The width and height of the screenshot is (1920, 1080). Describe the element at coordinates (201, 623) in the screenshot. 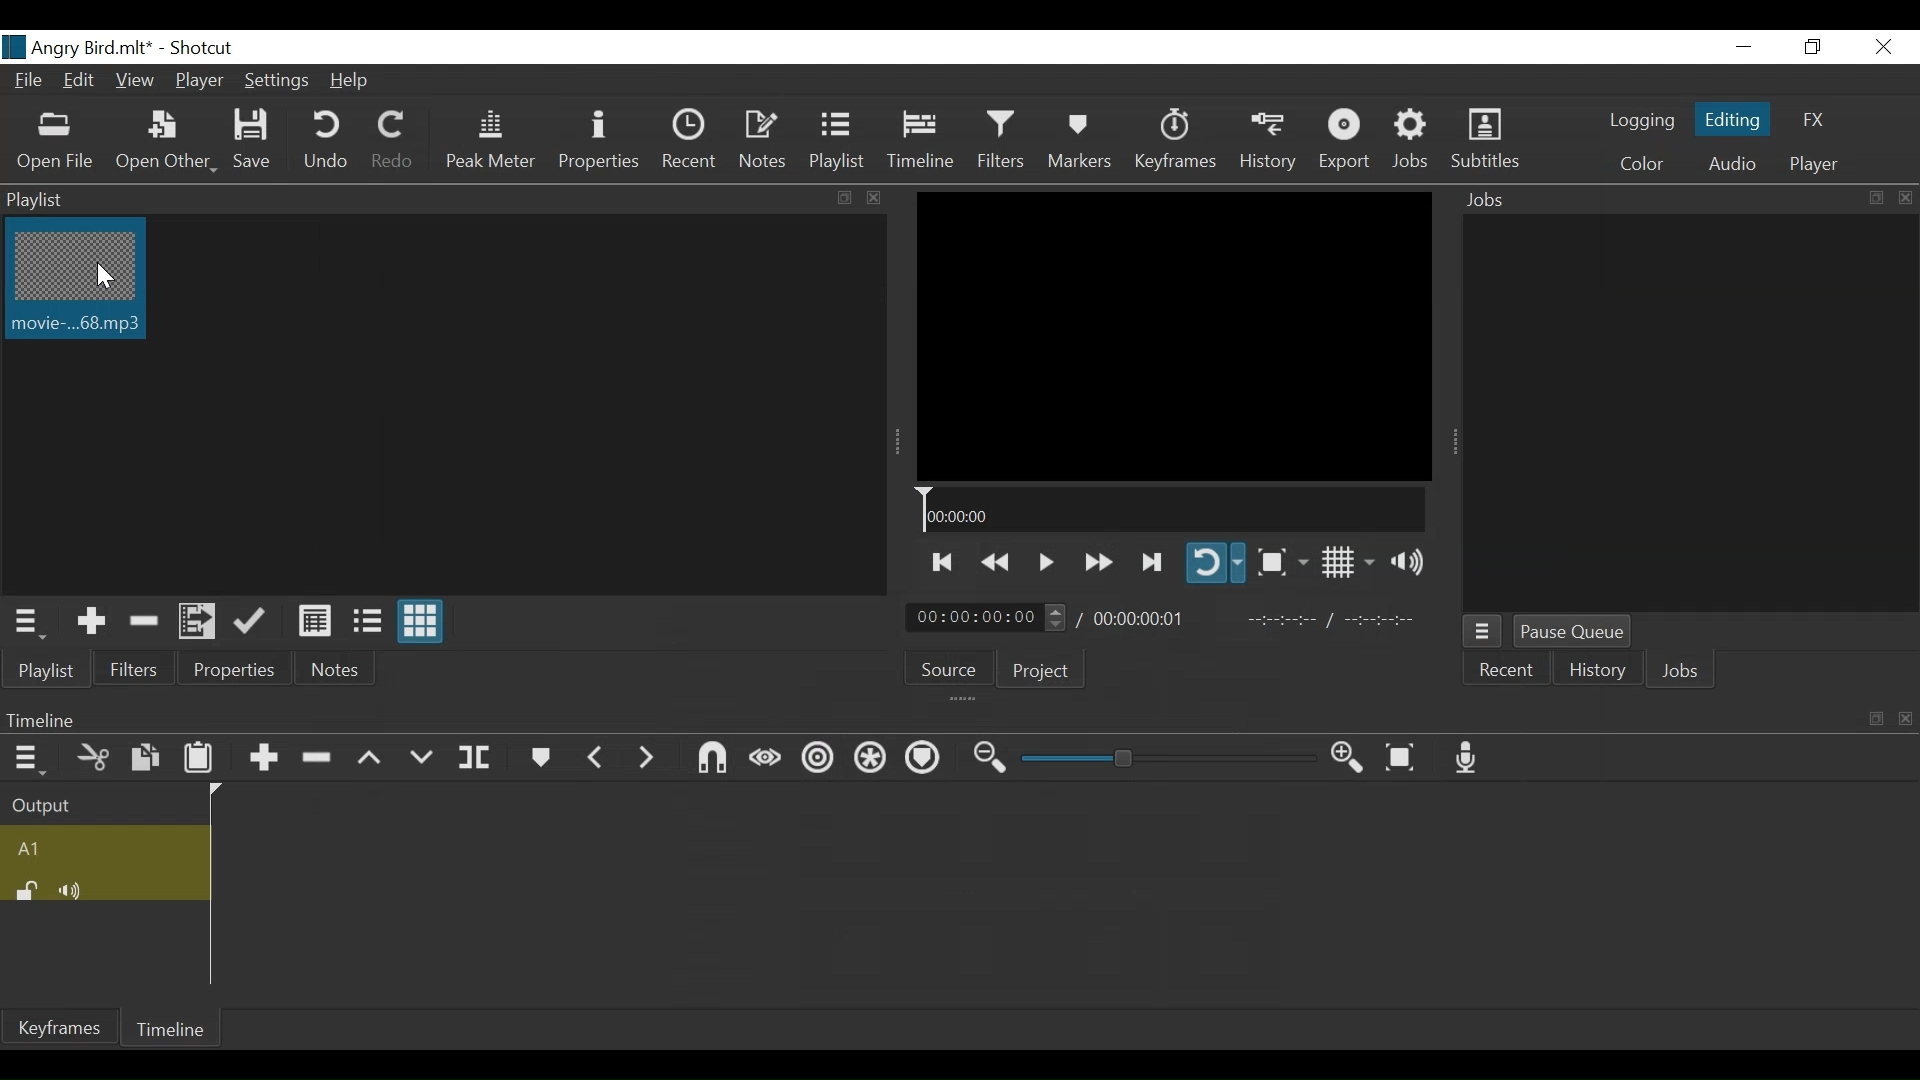

I see `Add file to the playlist` at that location.